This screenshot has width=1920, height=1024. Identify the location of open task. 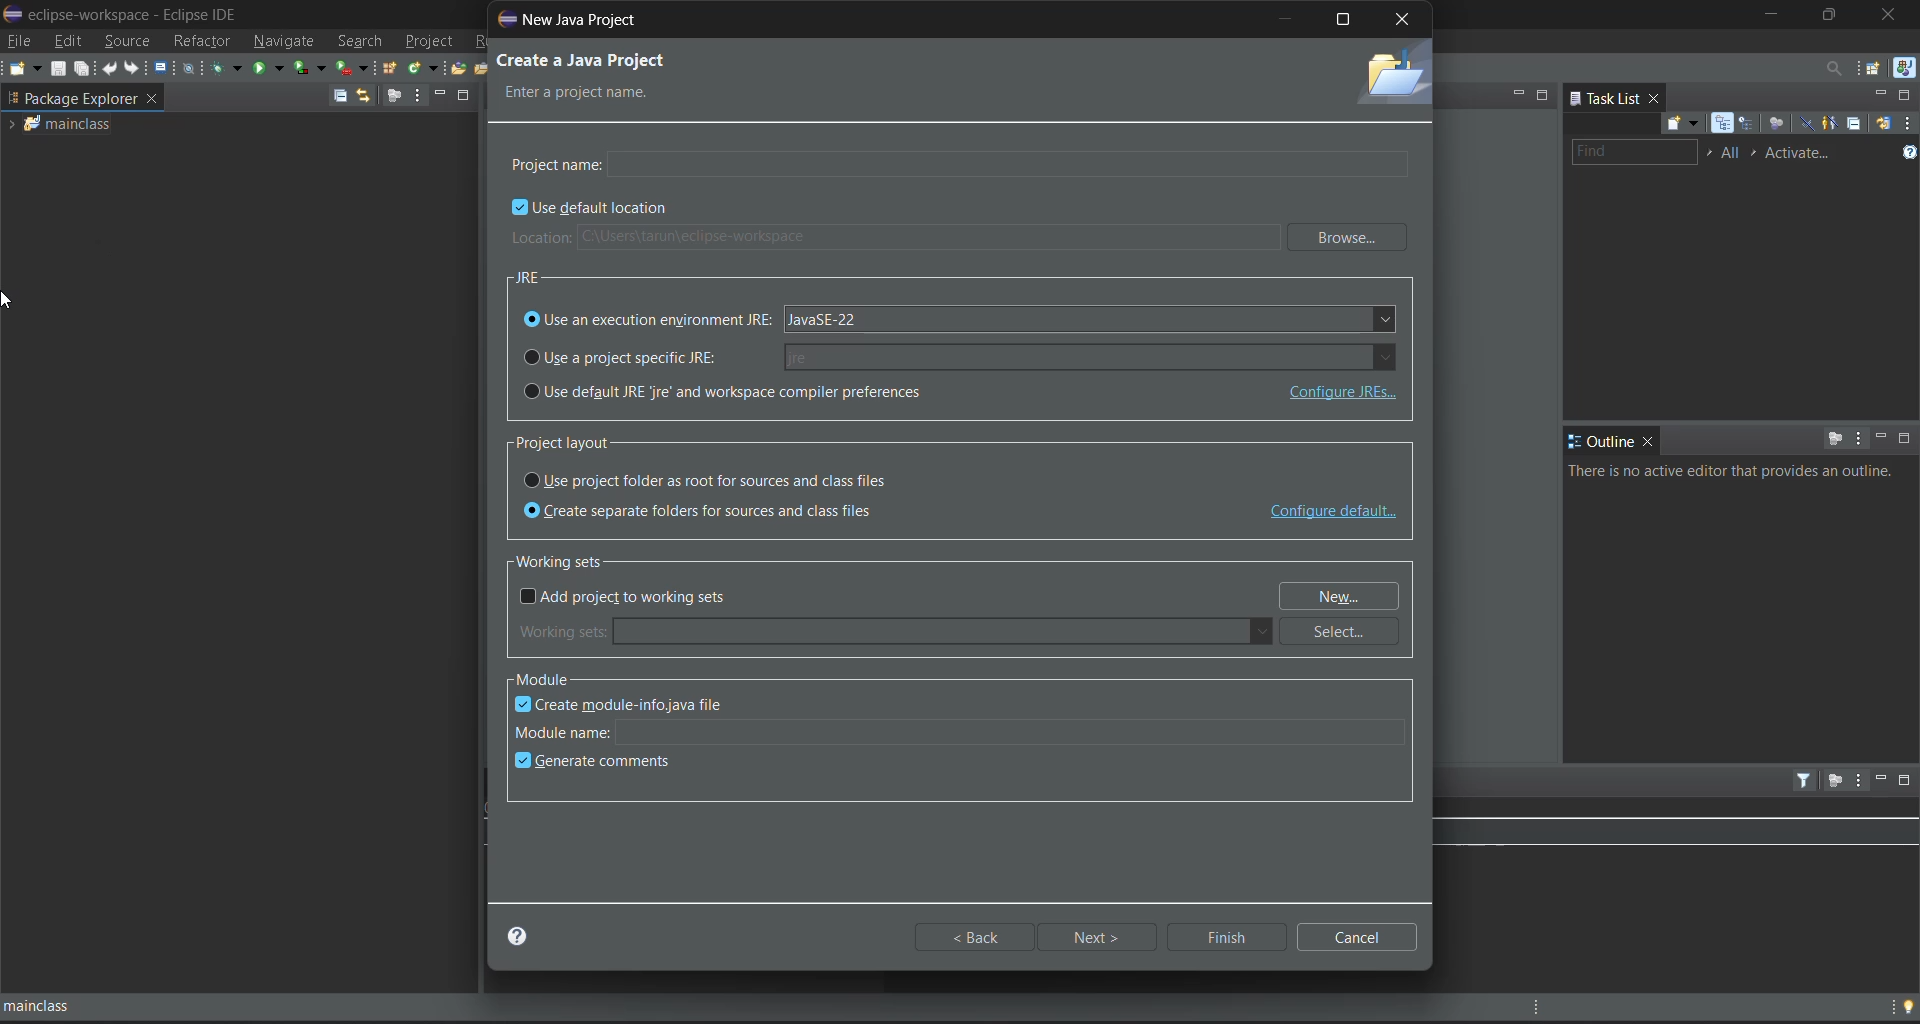
(488, 68).